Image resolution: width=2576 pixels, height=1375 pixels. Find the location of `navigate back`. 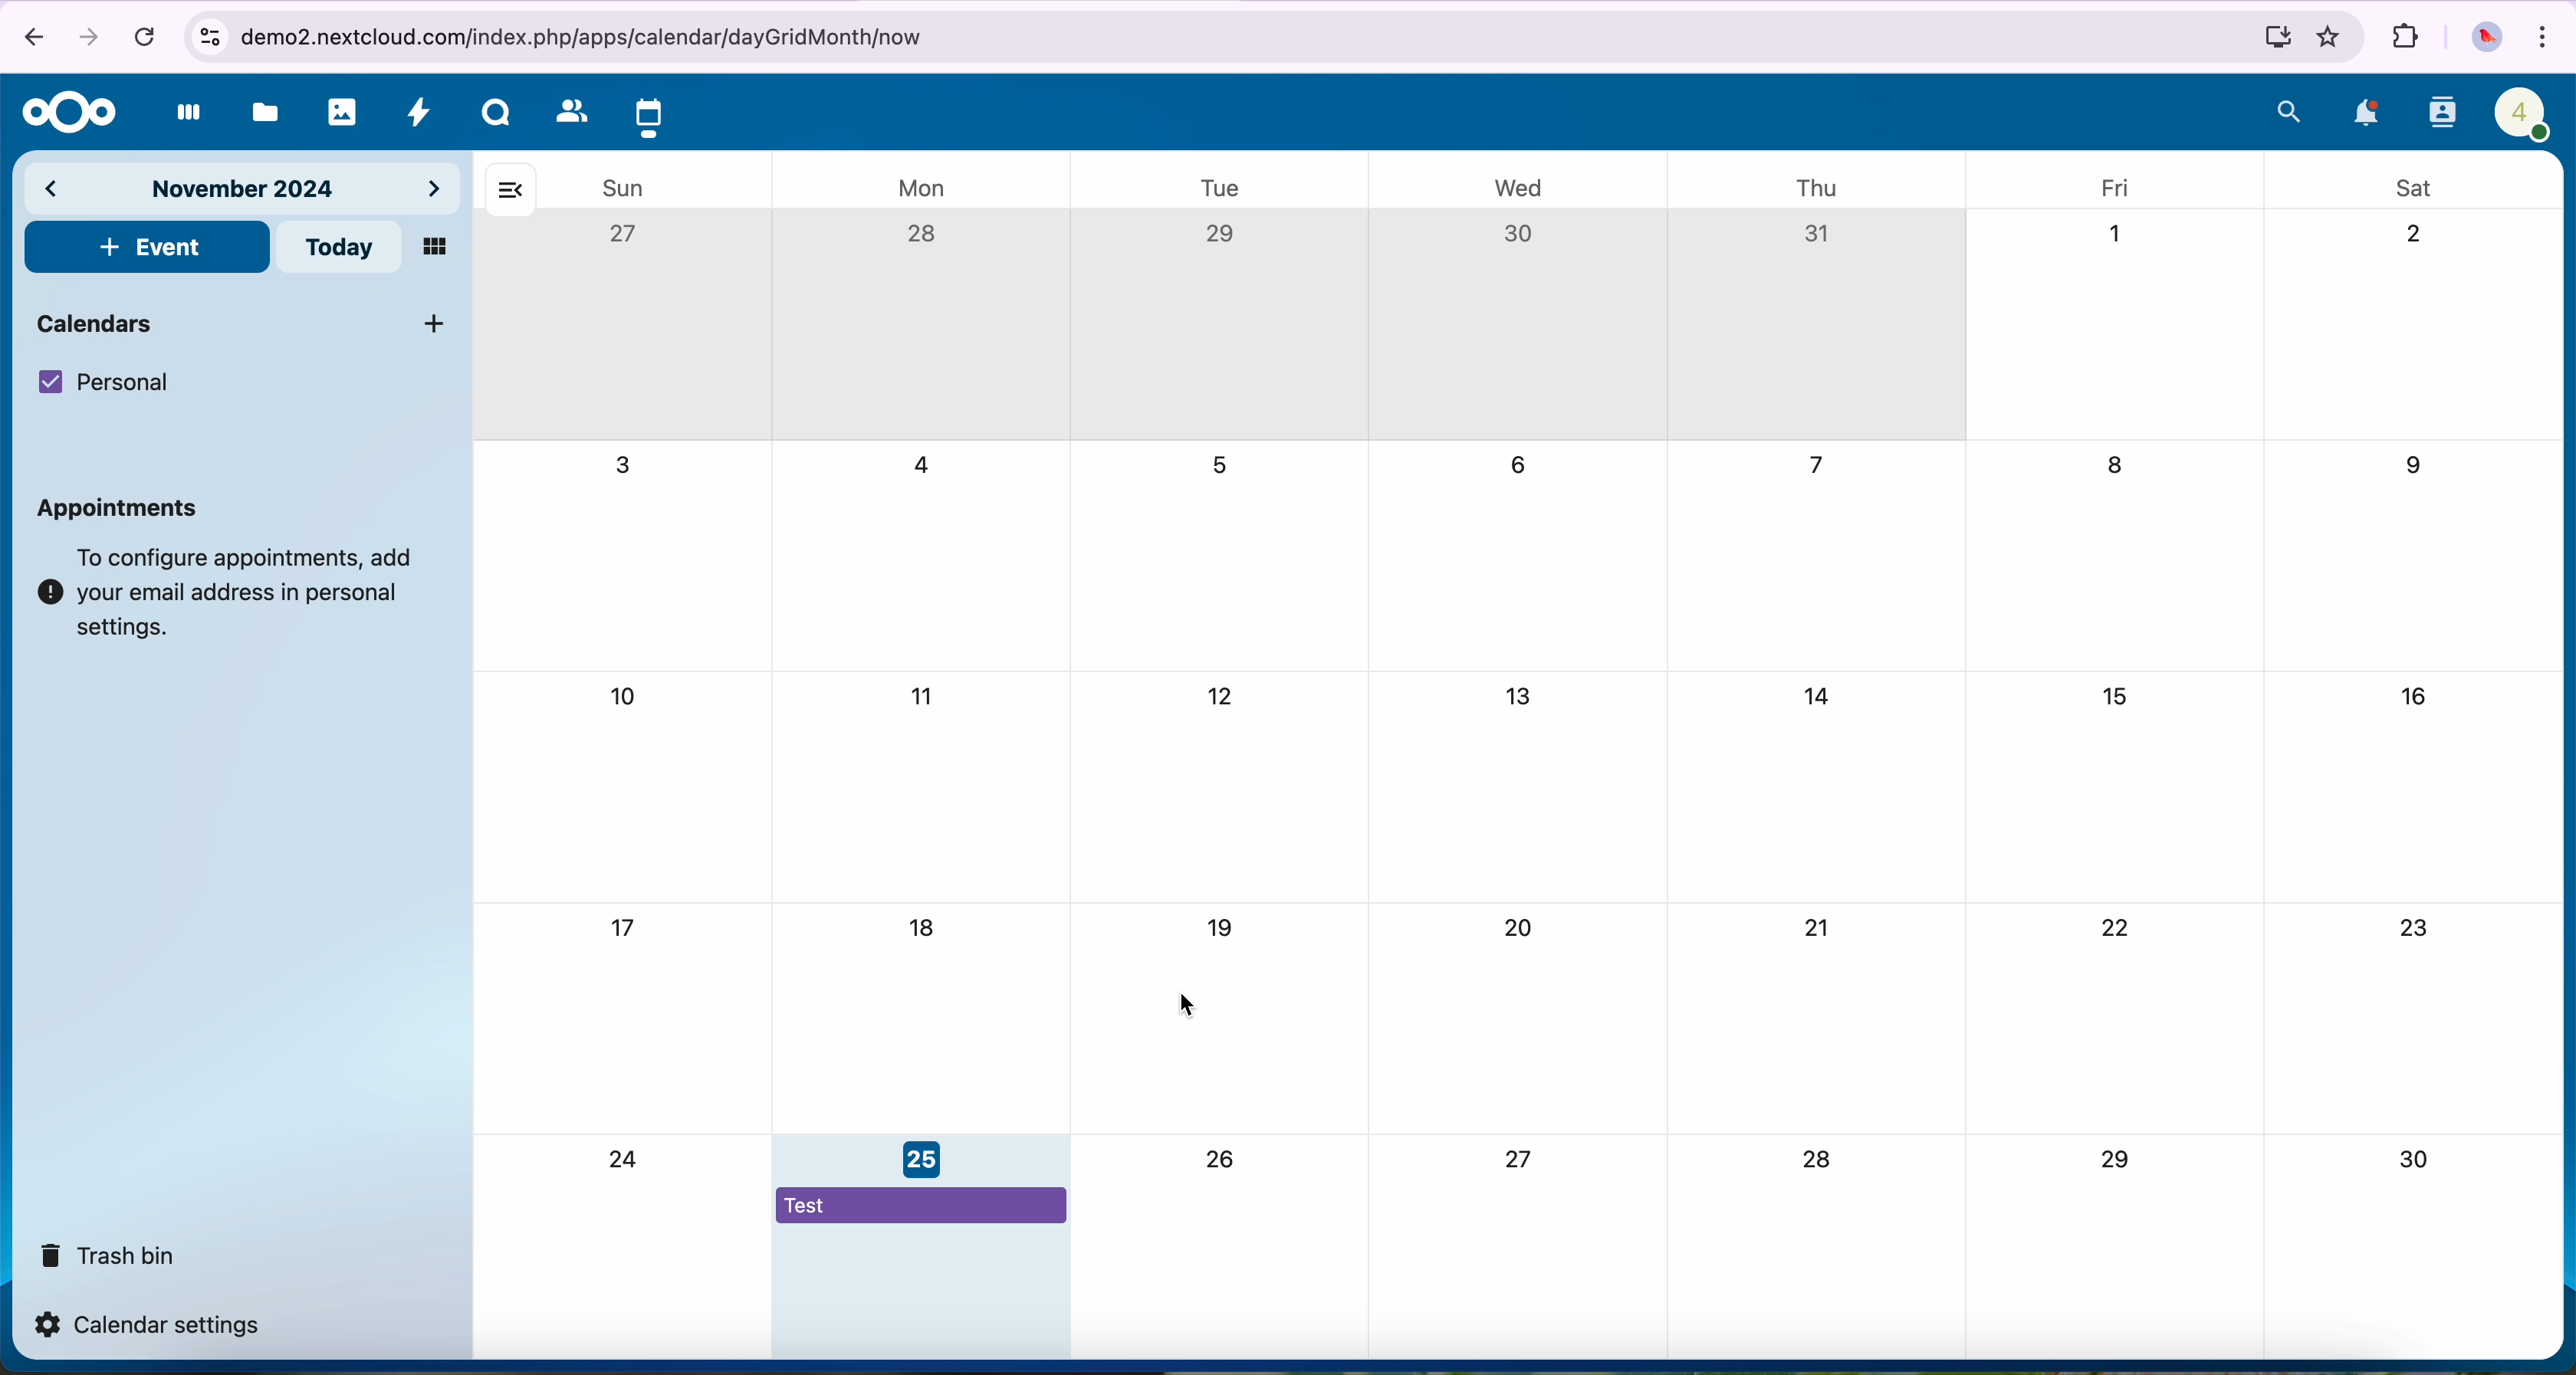

navigate back is located at coordinates (34, 35).